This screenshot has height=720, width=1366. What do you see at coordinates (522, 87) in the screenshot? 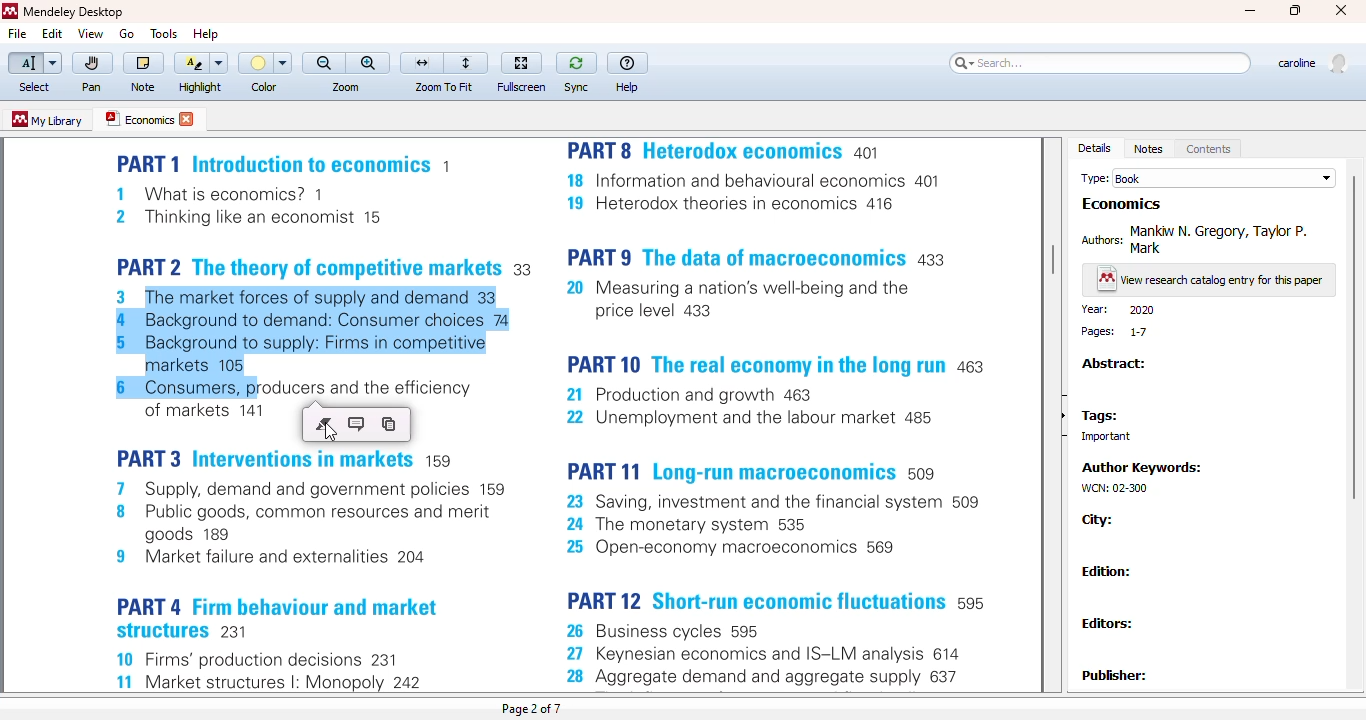
I see `fullscreen` at bounding box center [522, 87].